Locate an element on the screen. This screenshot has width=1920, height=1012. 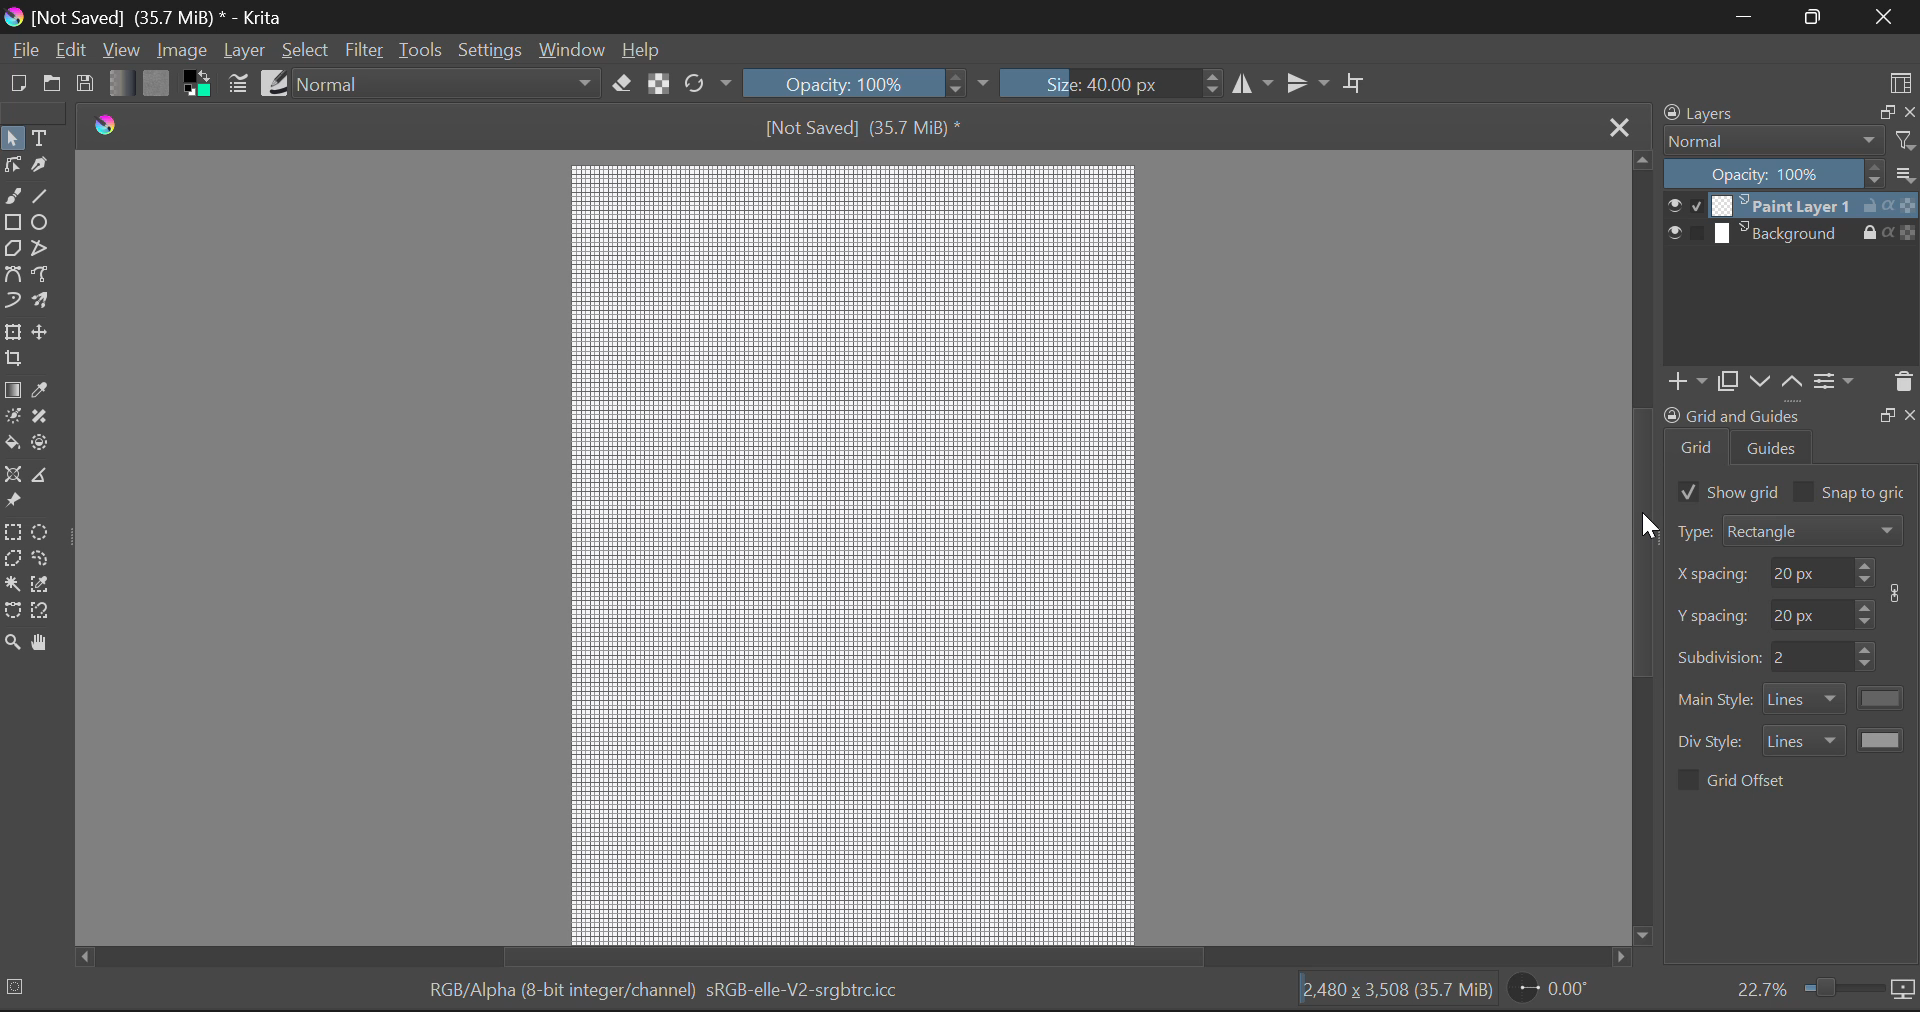
Dynamic Brush Tool is located at coordinates (12, 306).